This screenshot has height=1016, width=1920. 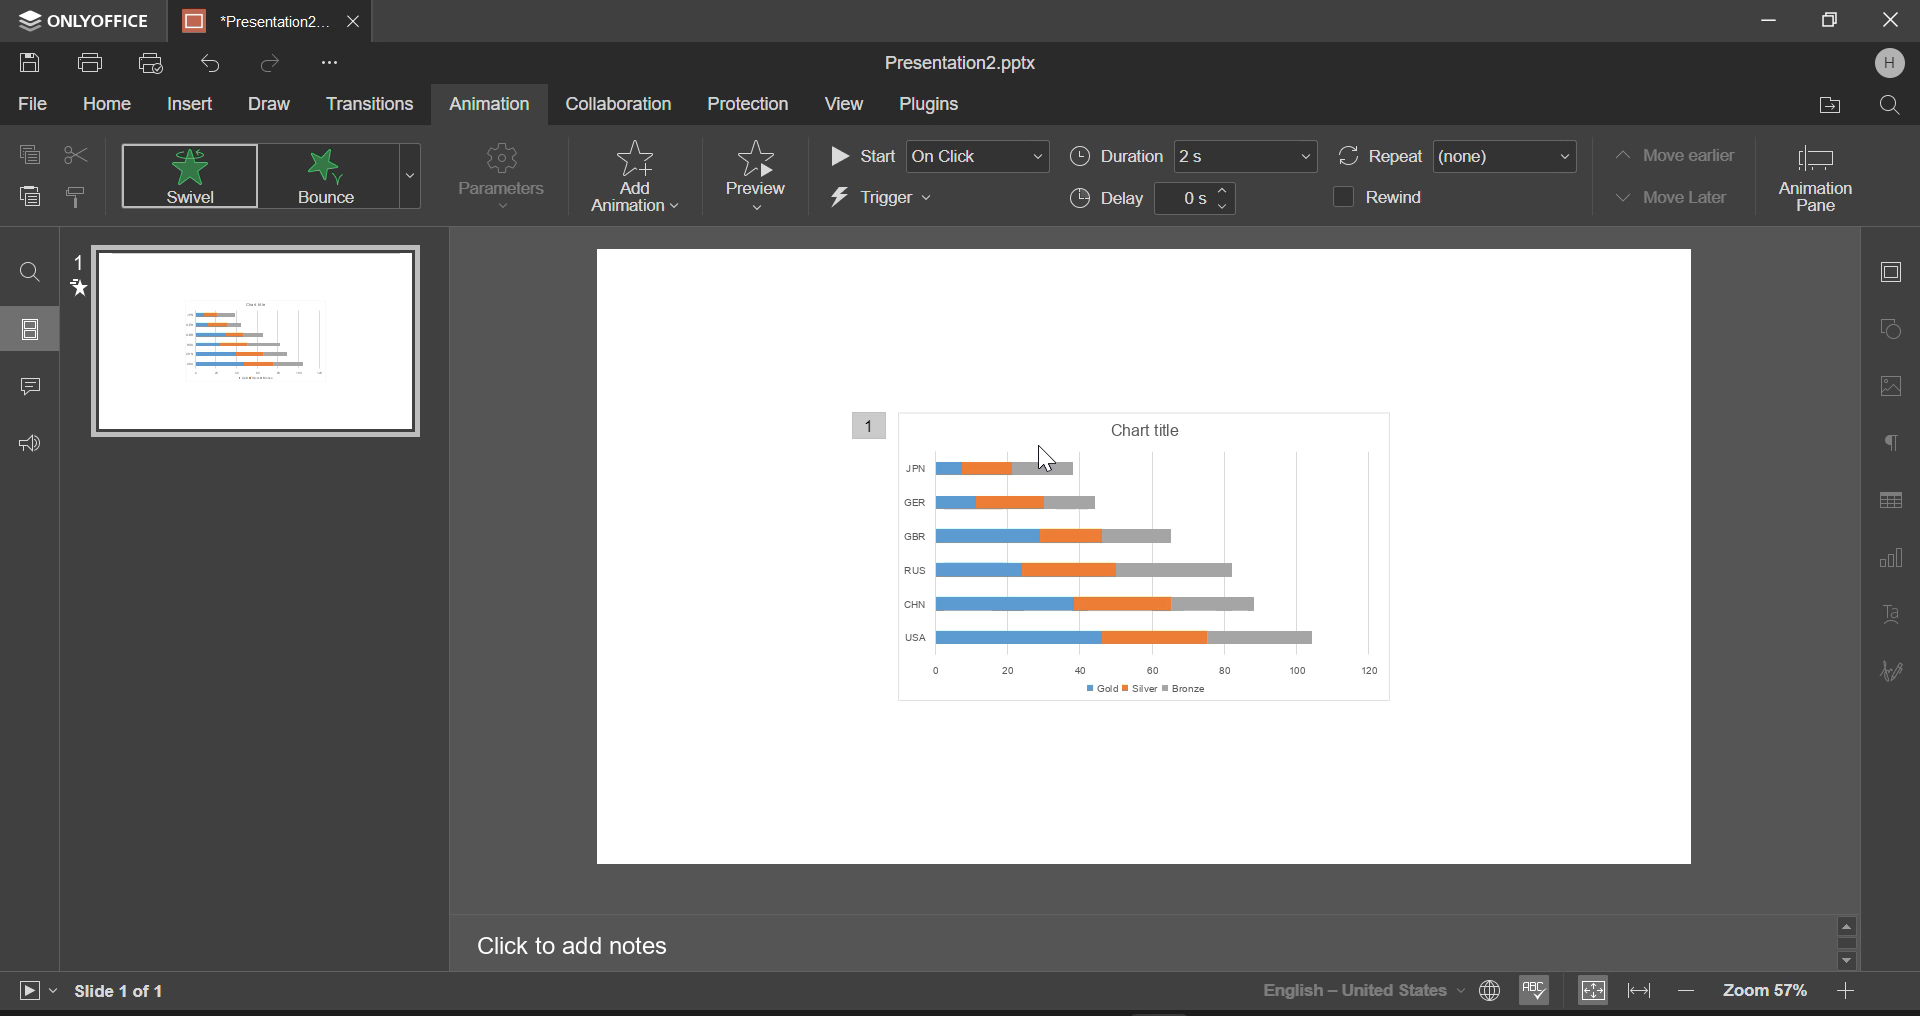 What do you see at coordinates (329, 62) in the screenshot?
I see `More Options` at bounding box center [329, 62].